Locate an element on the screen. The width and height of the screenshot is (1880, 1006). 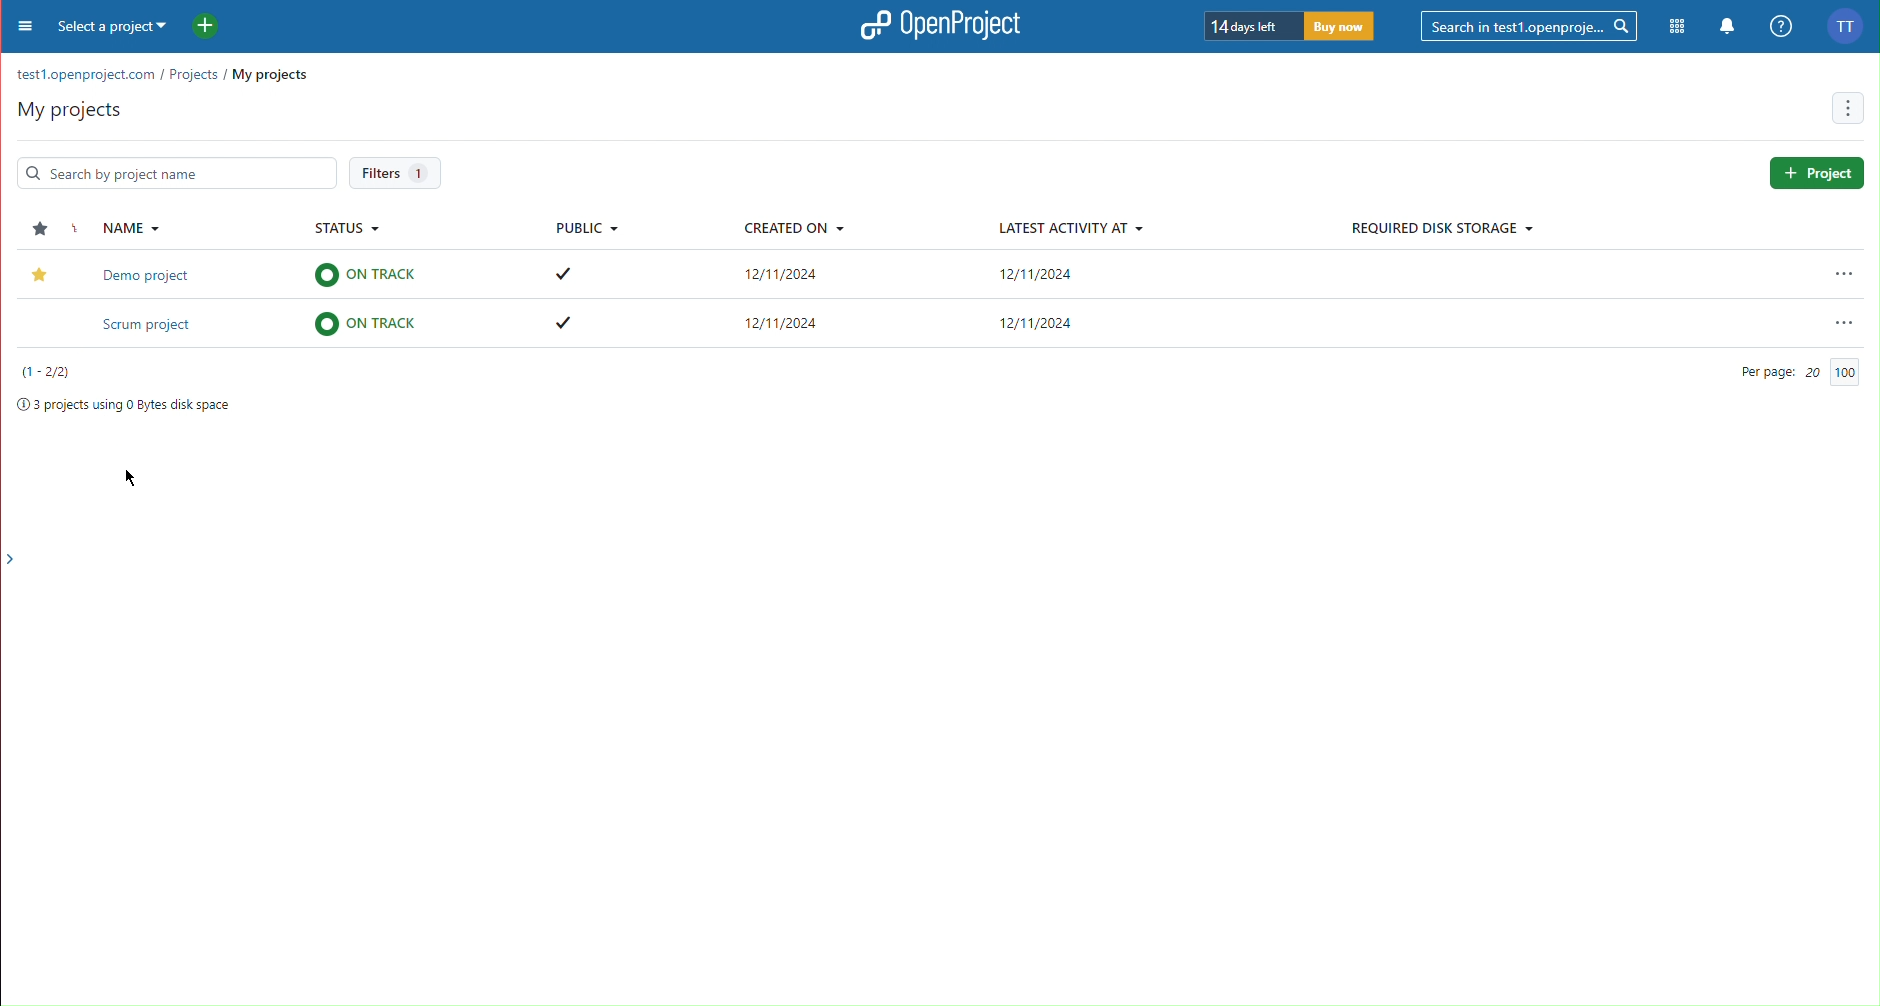
Modules is located at coordinates (1674, 24).